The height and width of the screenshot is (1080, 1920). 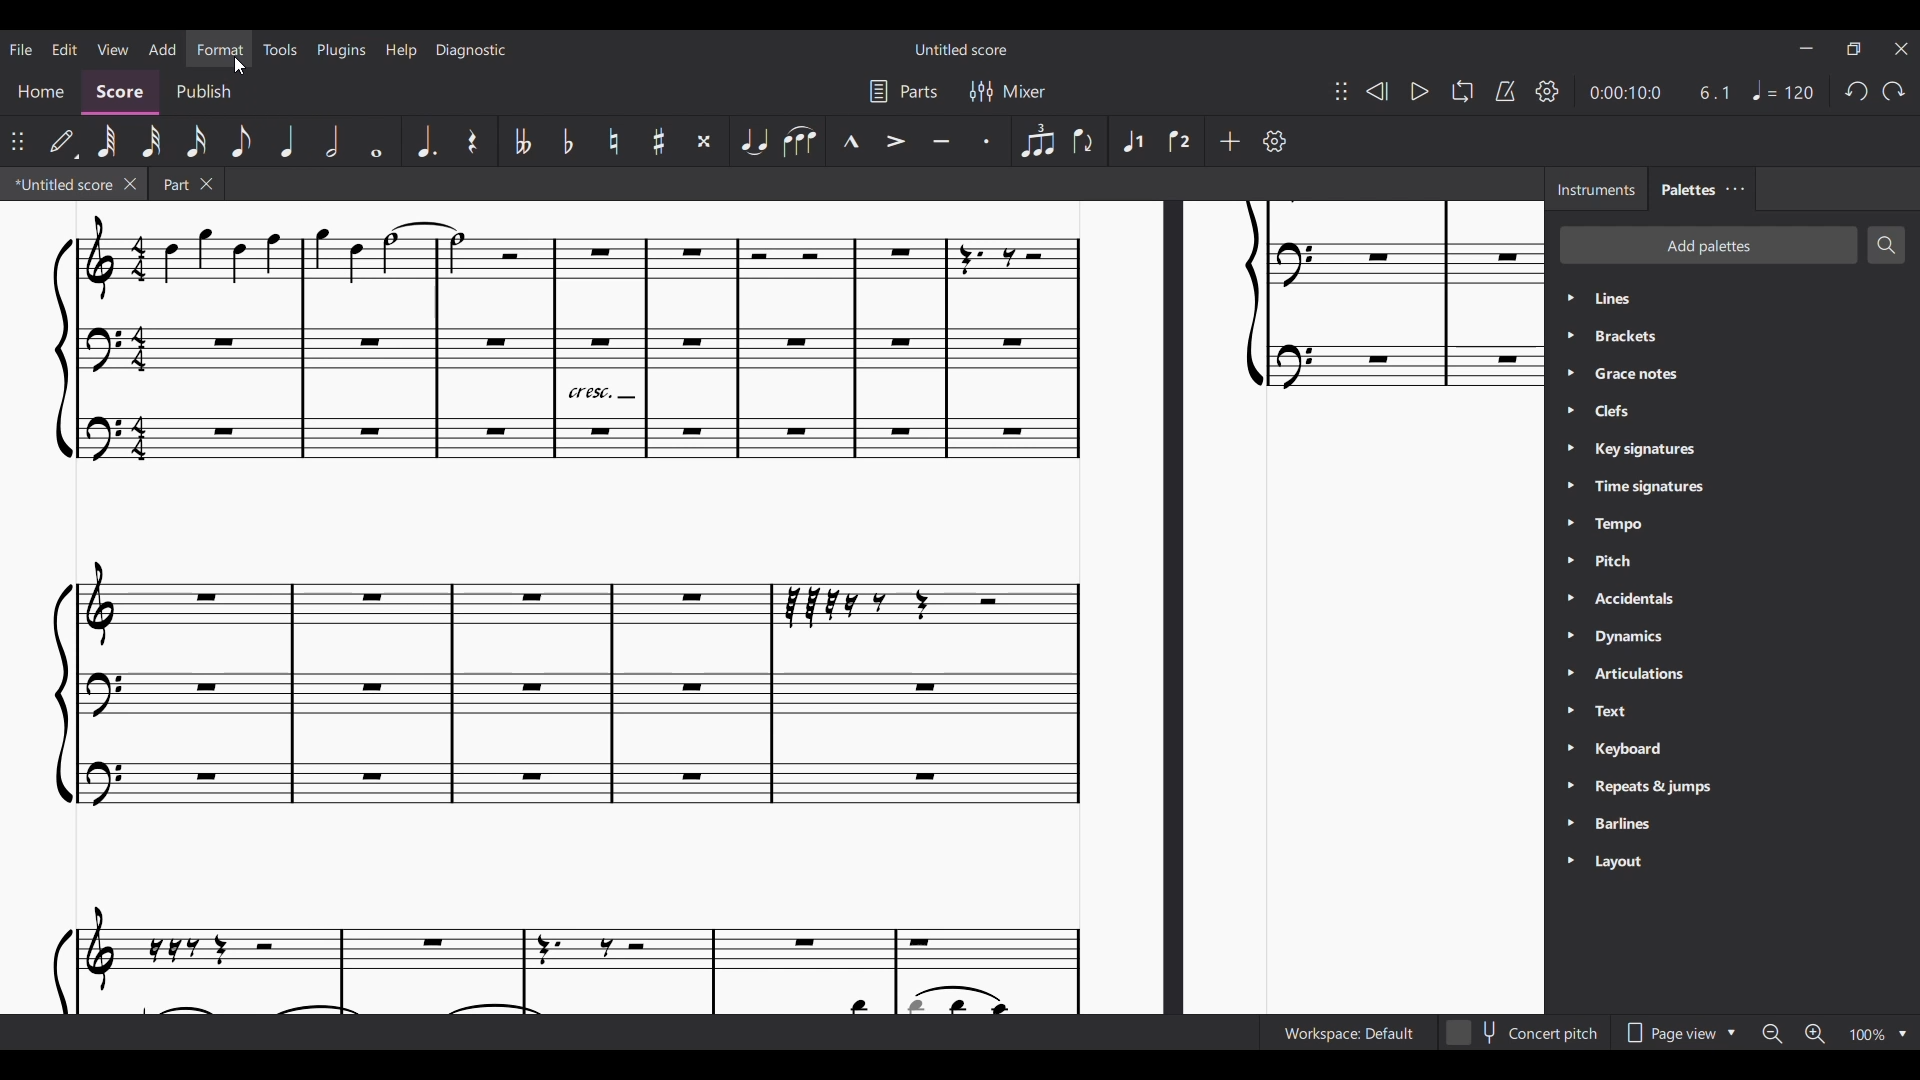 What do you see at coordinates (1419, 92) in the screenshot?
I see `Play` at bounding box center [1419, 92].